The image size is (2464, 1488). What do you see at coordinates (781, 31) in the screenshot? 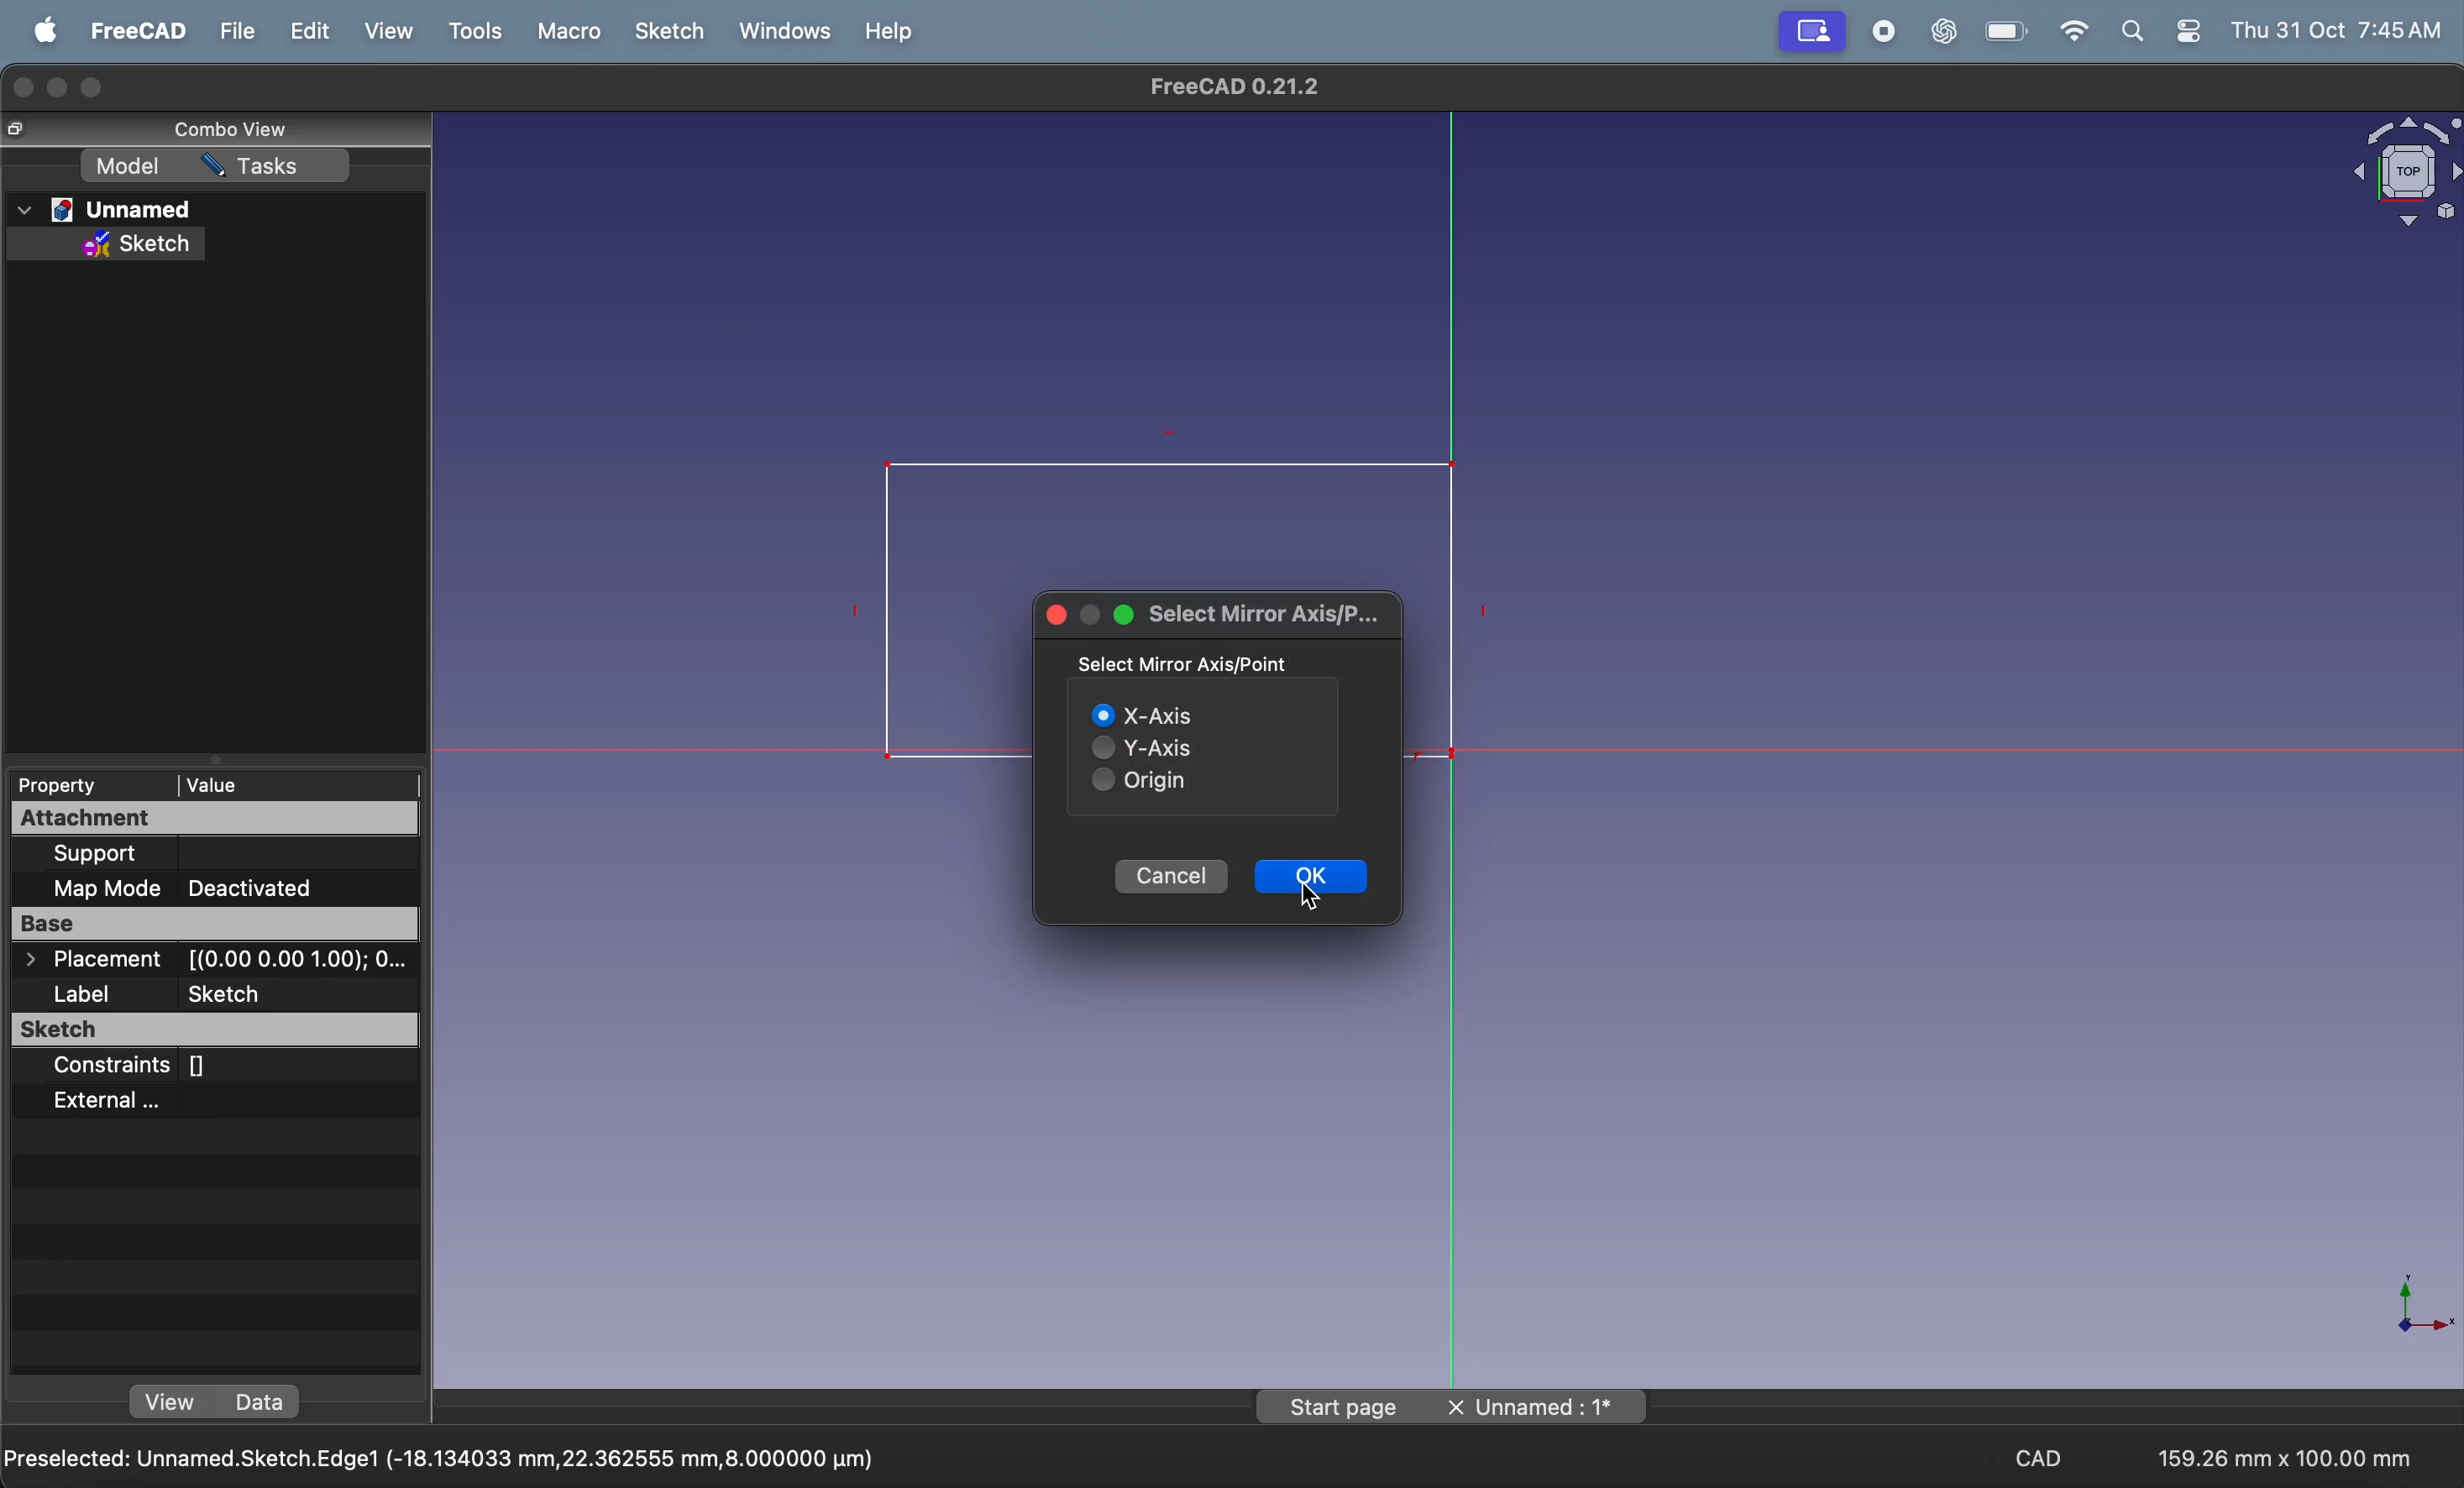
I see `windows` at bounding box center [781, 31].